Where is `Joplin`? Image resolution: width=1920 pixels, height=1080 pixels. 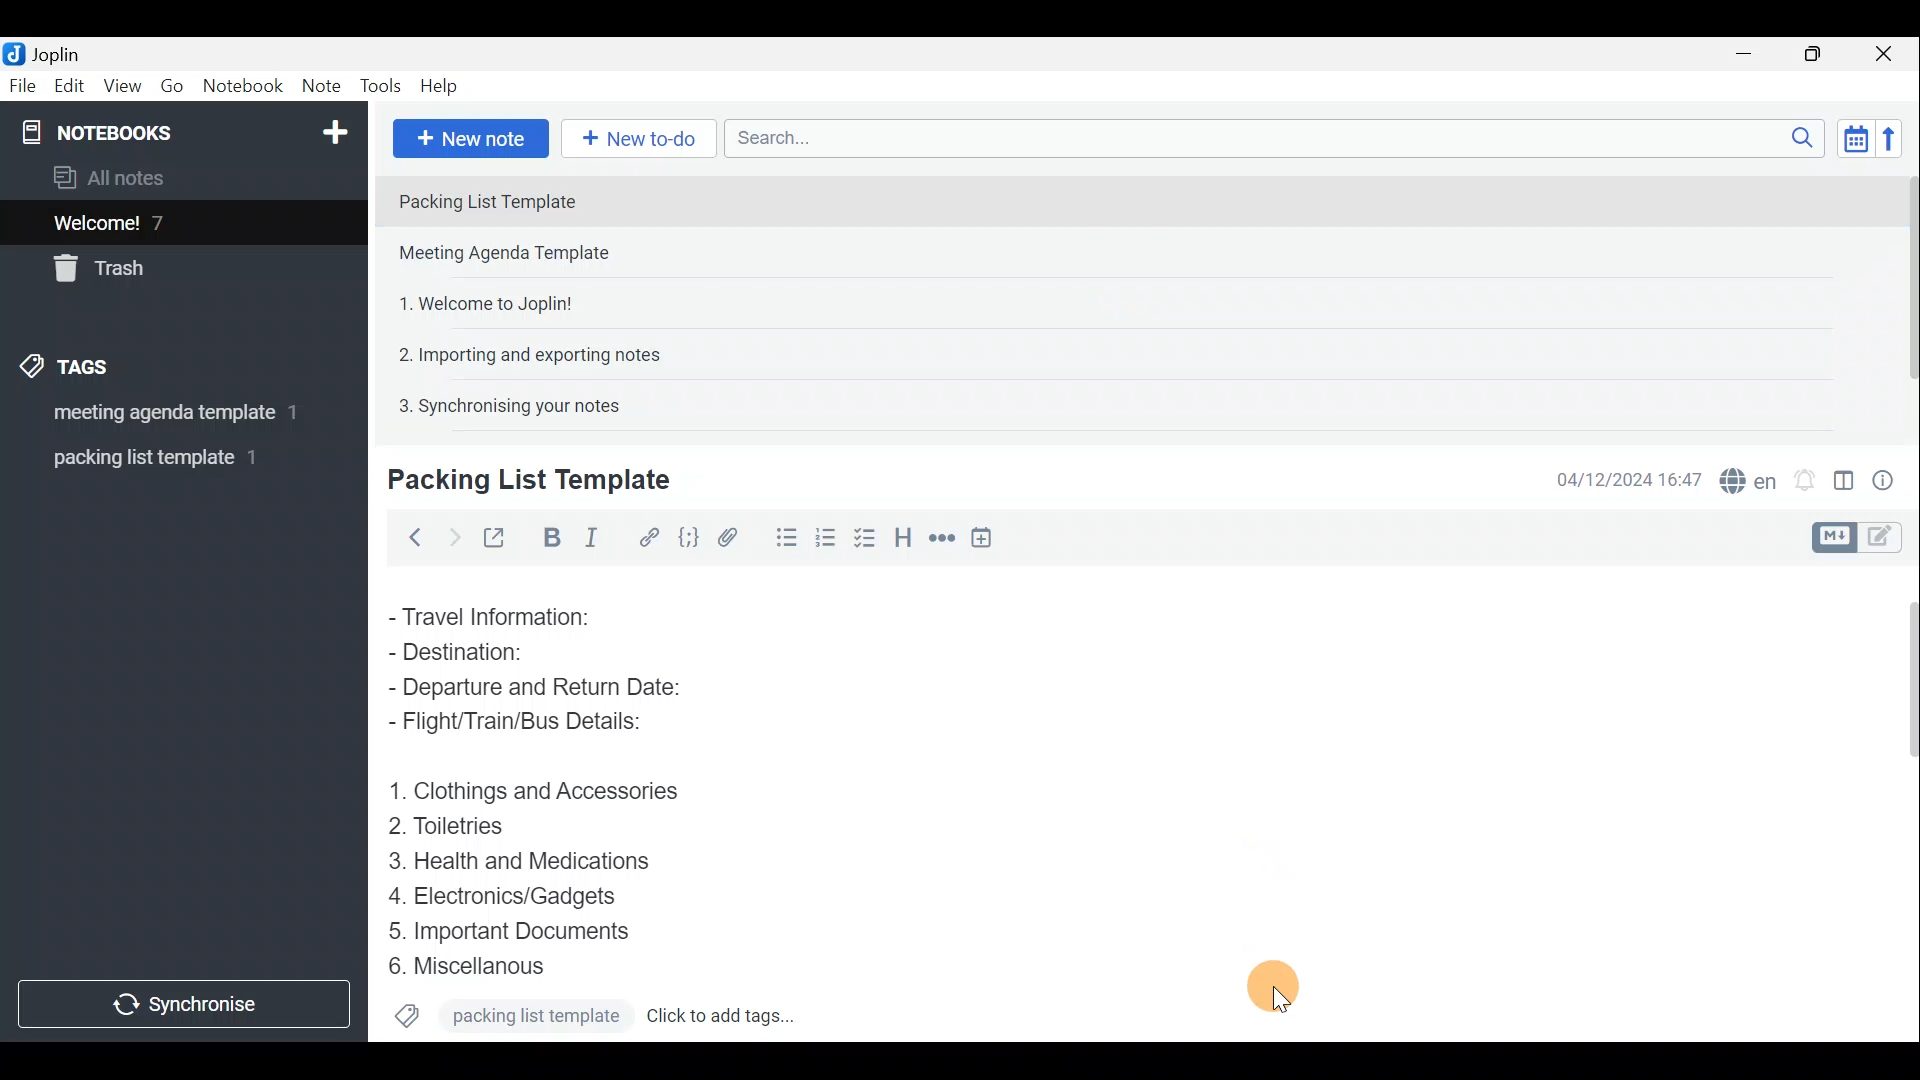 Joplin is located at coordinates (47, 53).